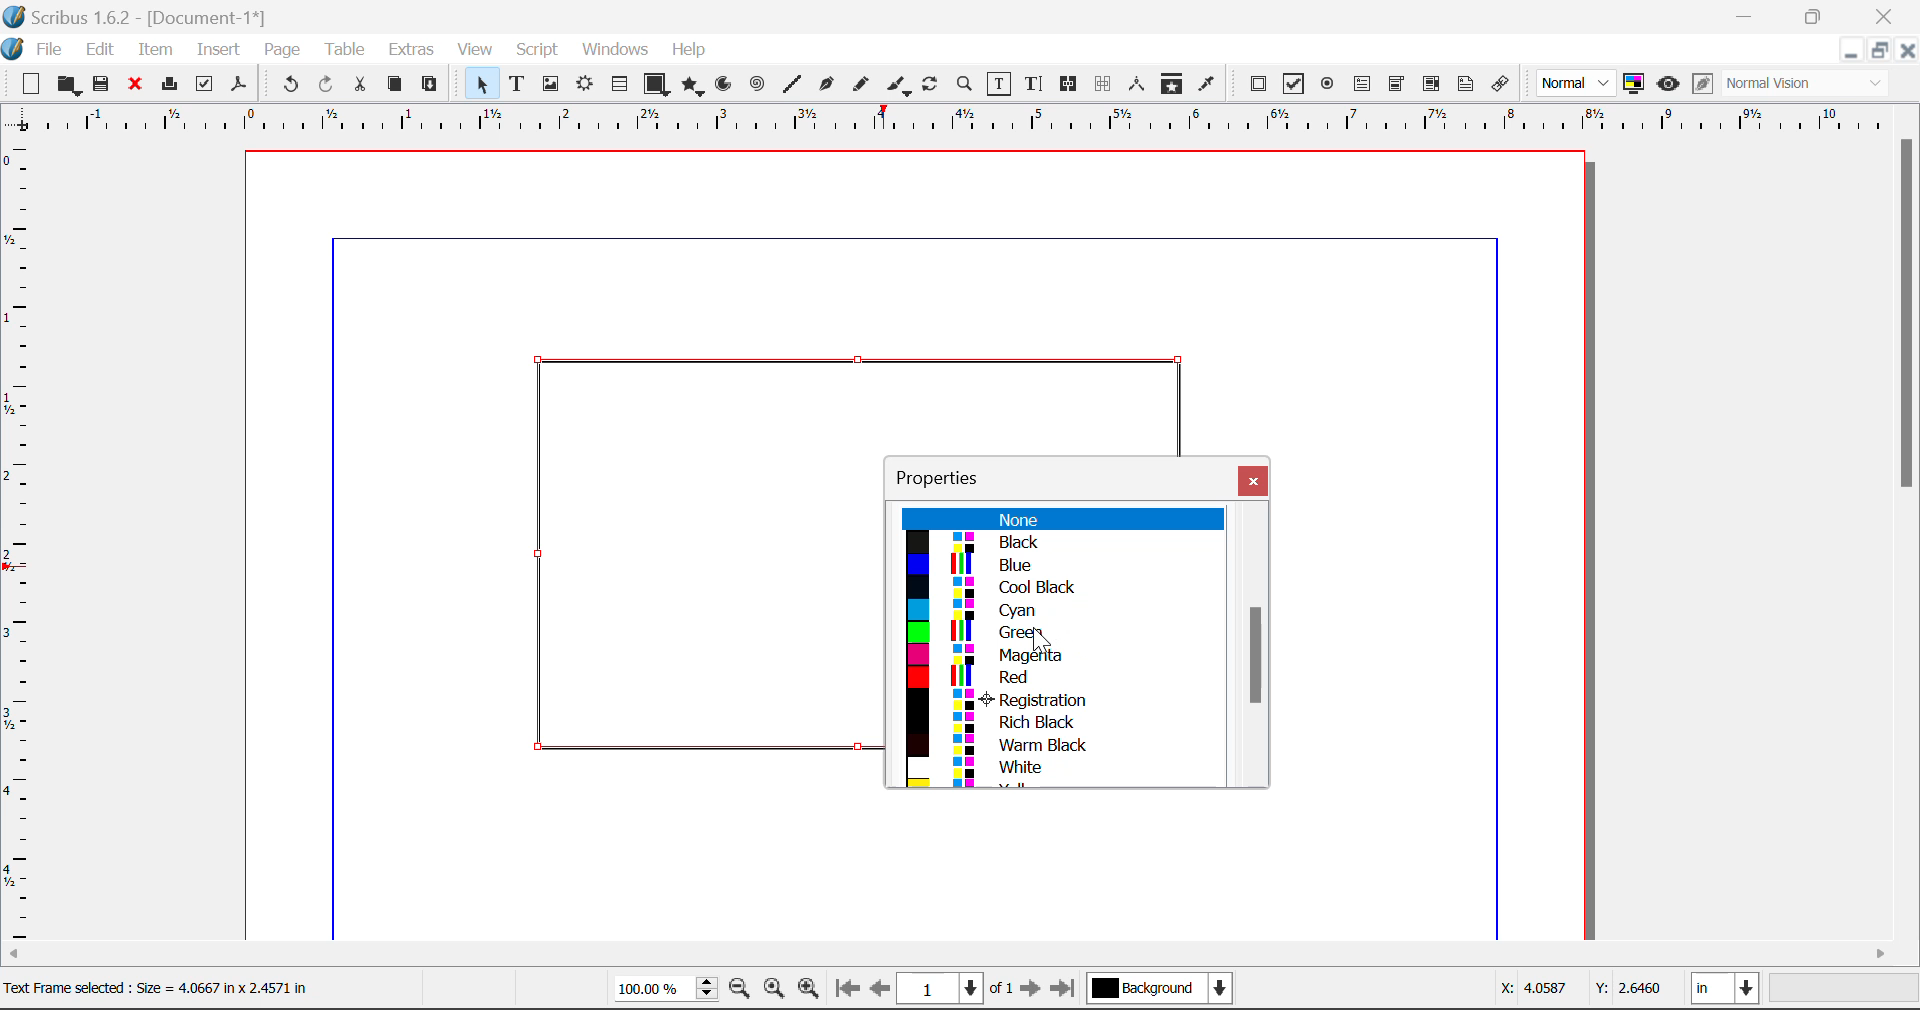 The image size is (1920, 1010). What do you see at coordinates (239, 85) in the screenshot?
I see `Save as Pdf` at bounding box center [239, 85].